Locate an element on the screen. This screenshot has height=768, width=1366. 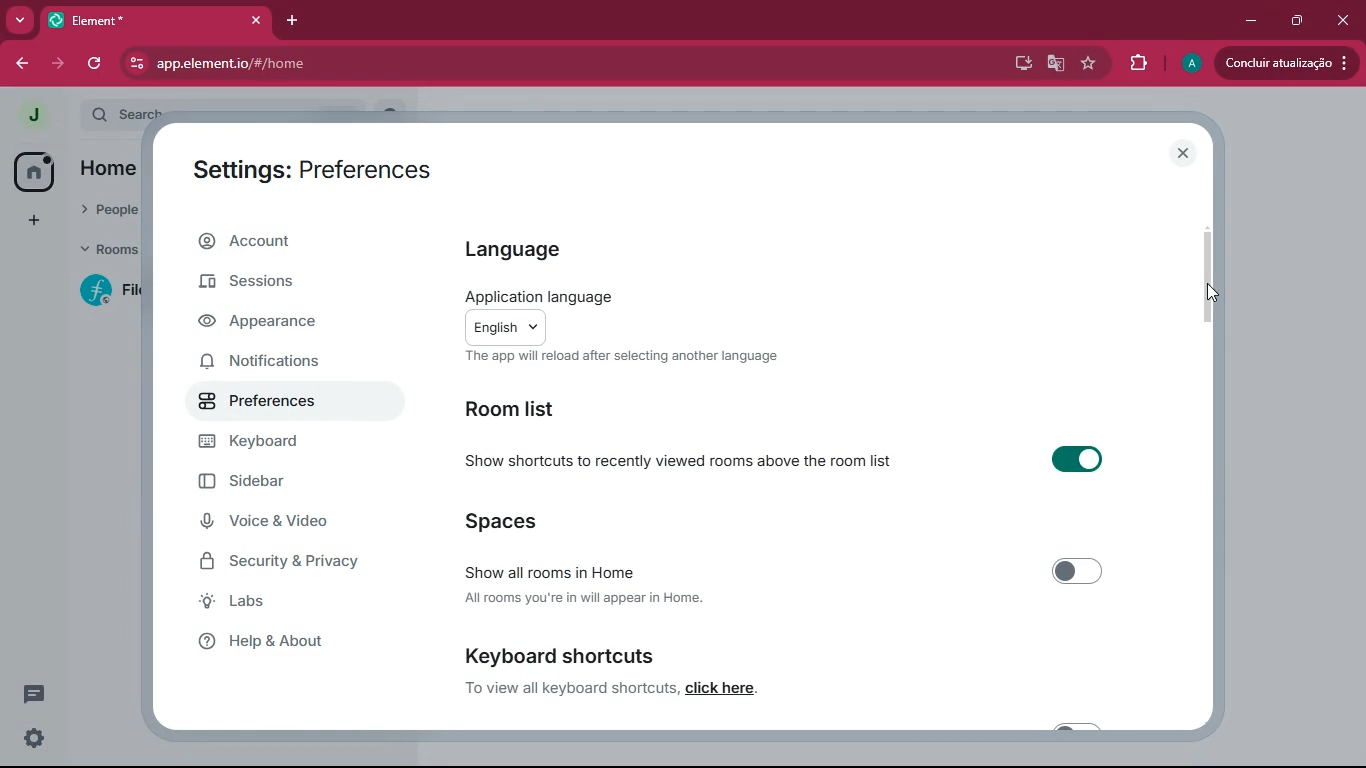
app reload after selecting another language is located at coordinates (622, 356).